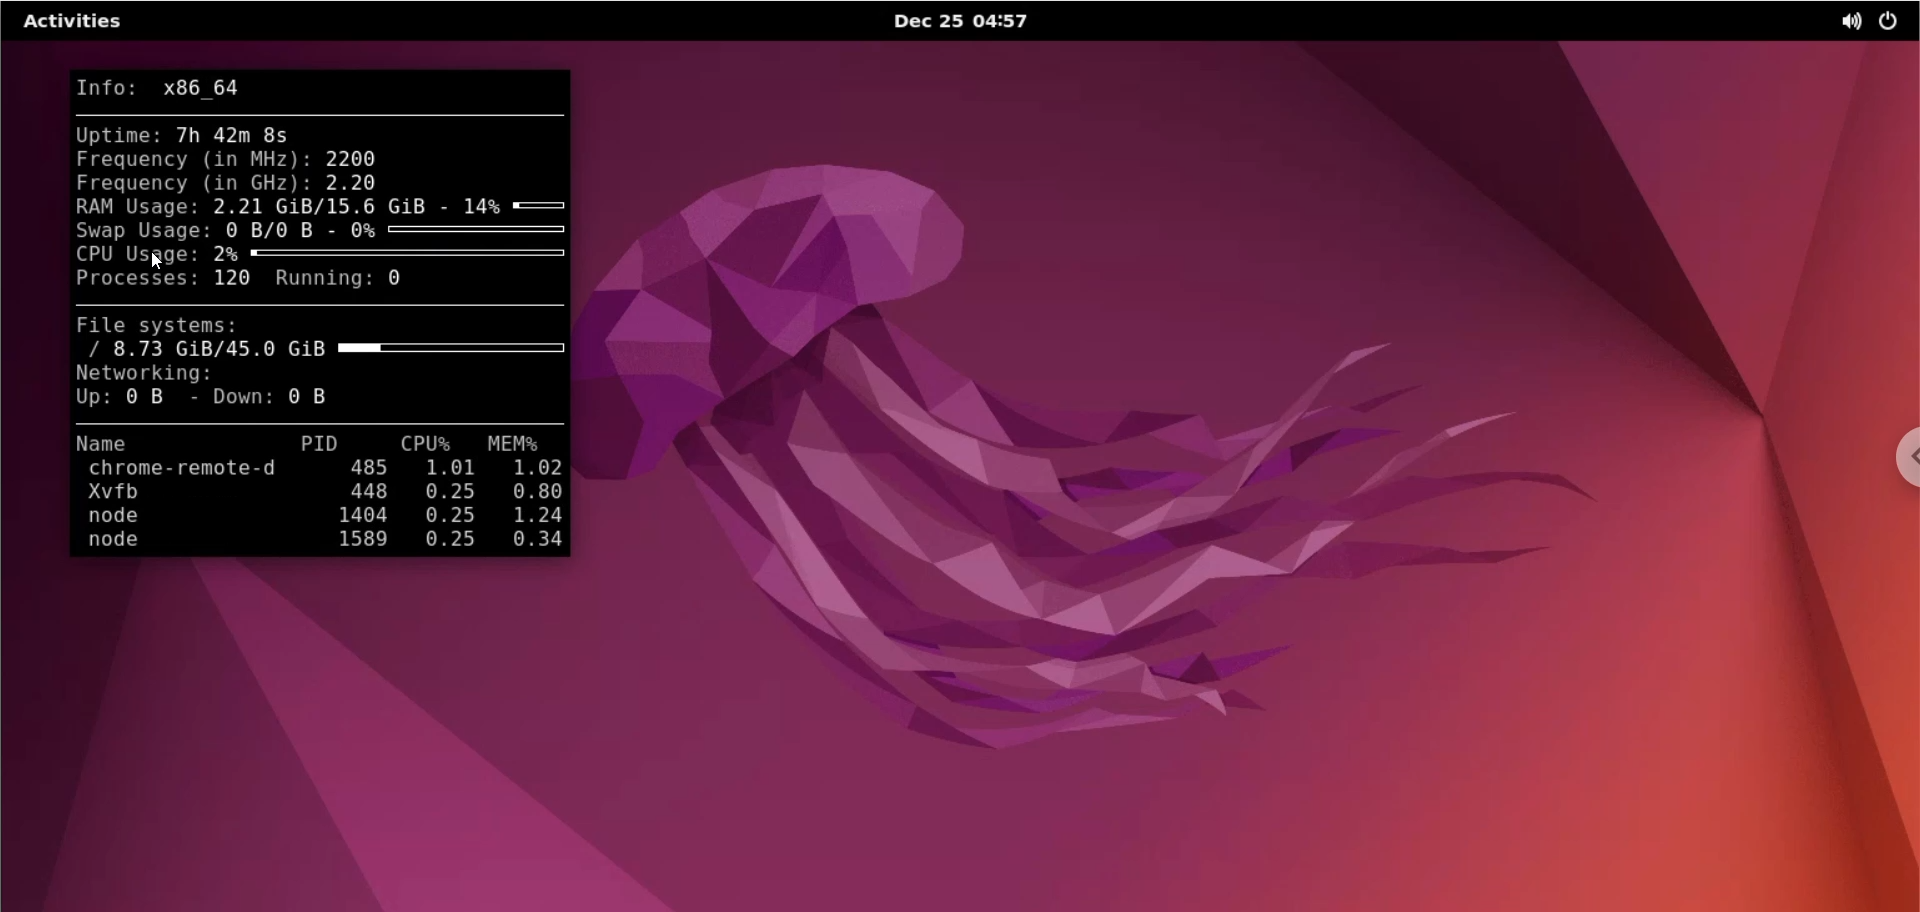 This screenshot has height=912, width=1920. I want to click on swap usage label, so click(142, 231).